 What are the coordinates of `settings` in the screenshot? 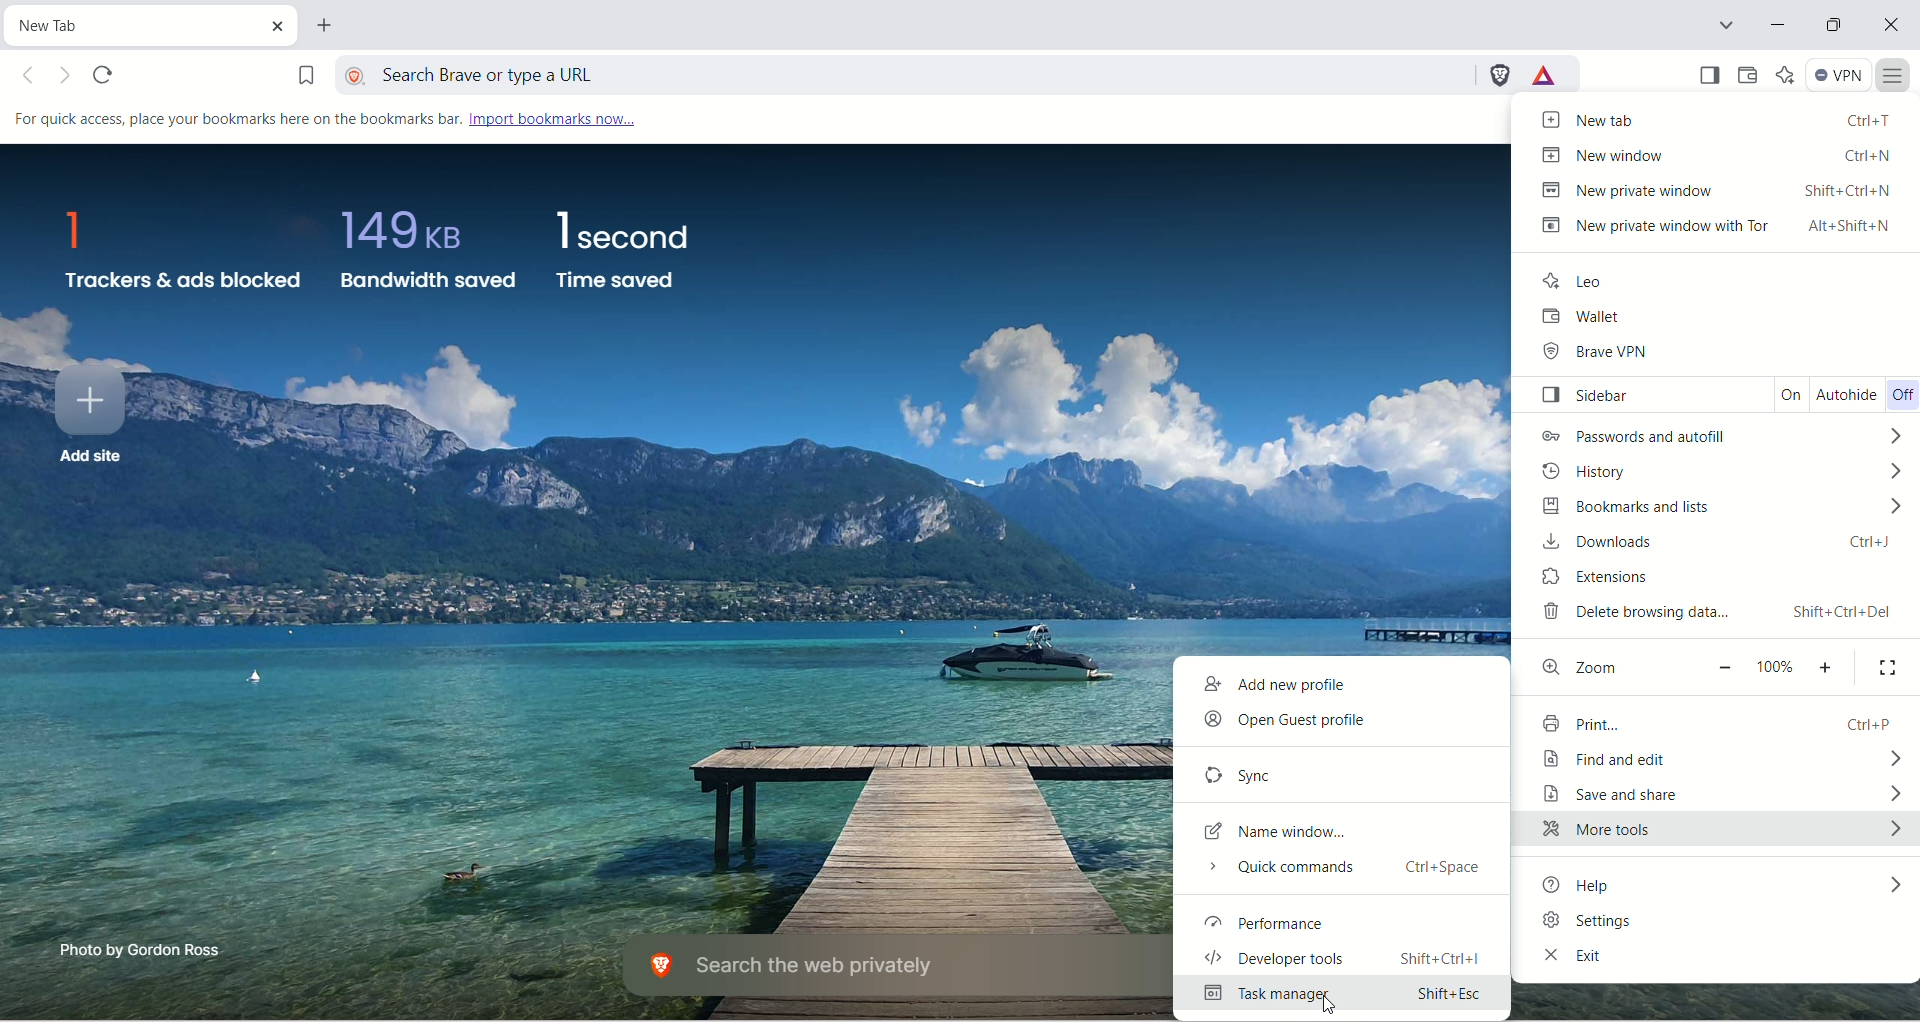 It's located at (1717, 924).